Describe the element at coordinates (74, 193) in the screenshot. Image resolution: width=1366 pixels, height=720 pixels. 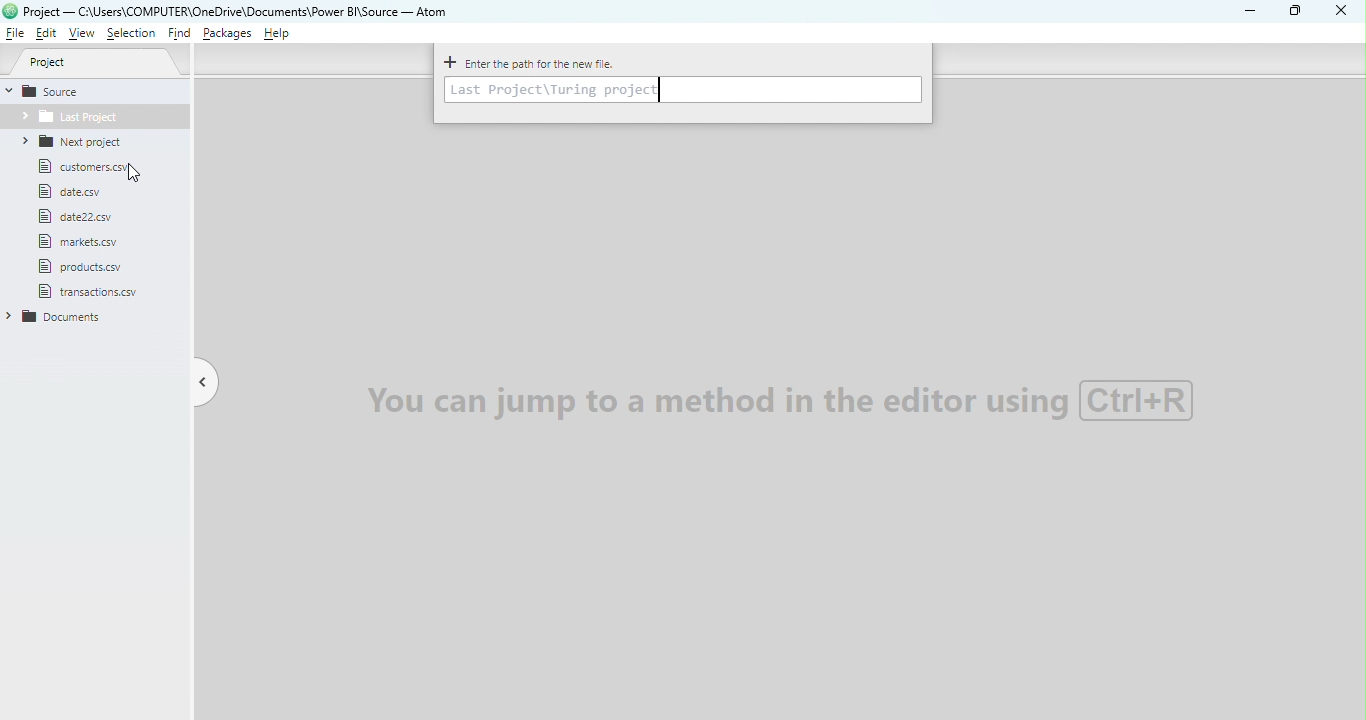
I see `File` at that location.